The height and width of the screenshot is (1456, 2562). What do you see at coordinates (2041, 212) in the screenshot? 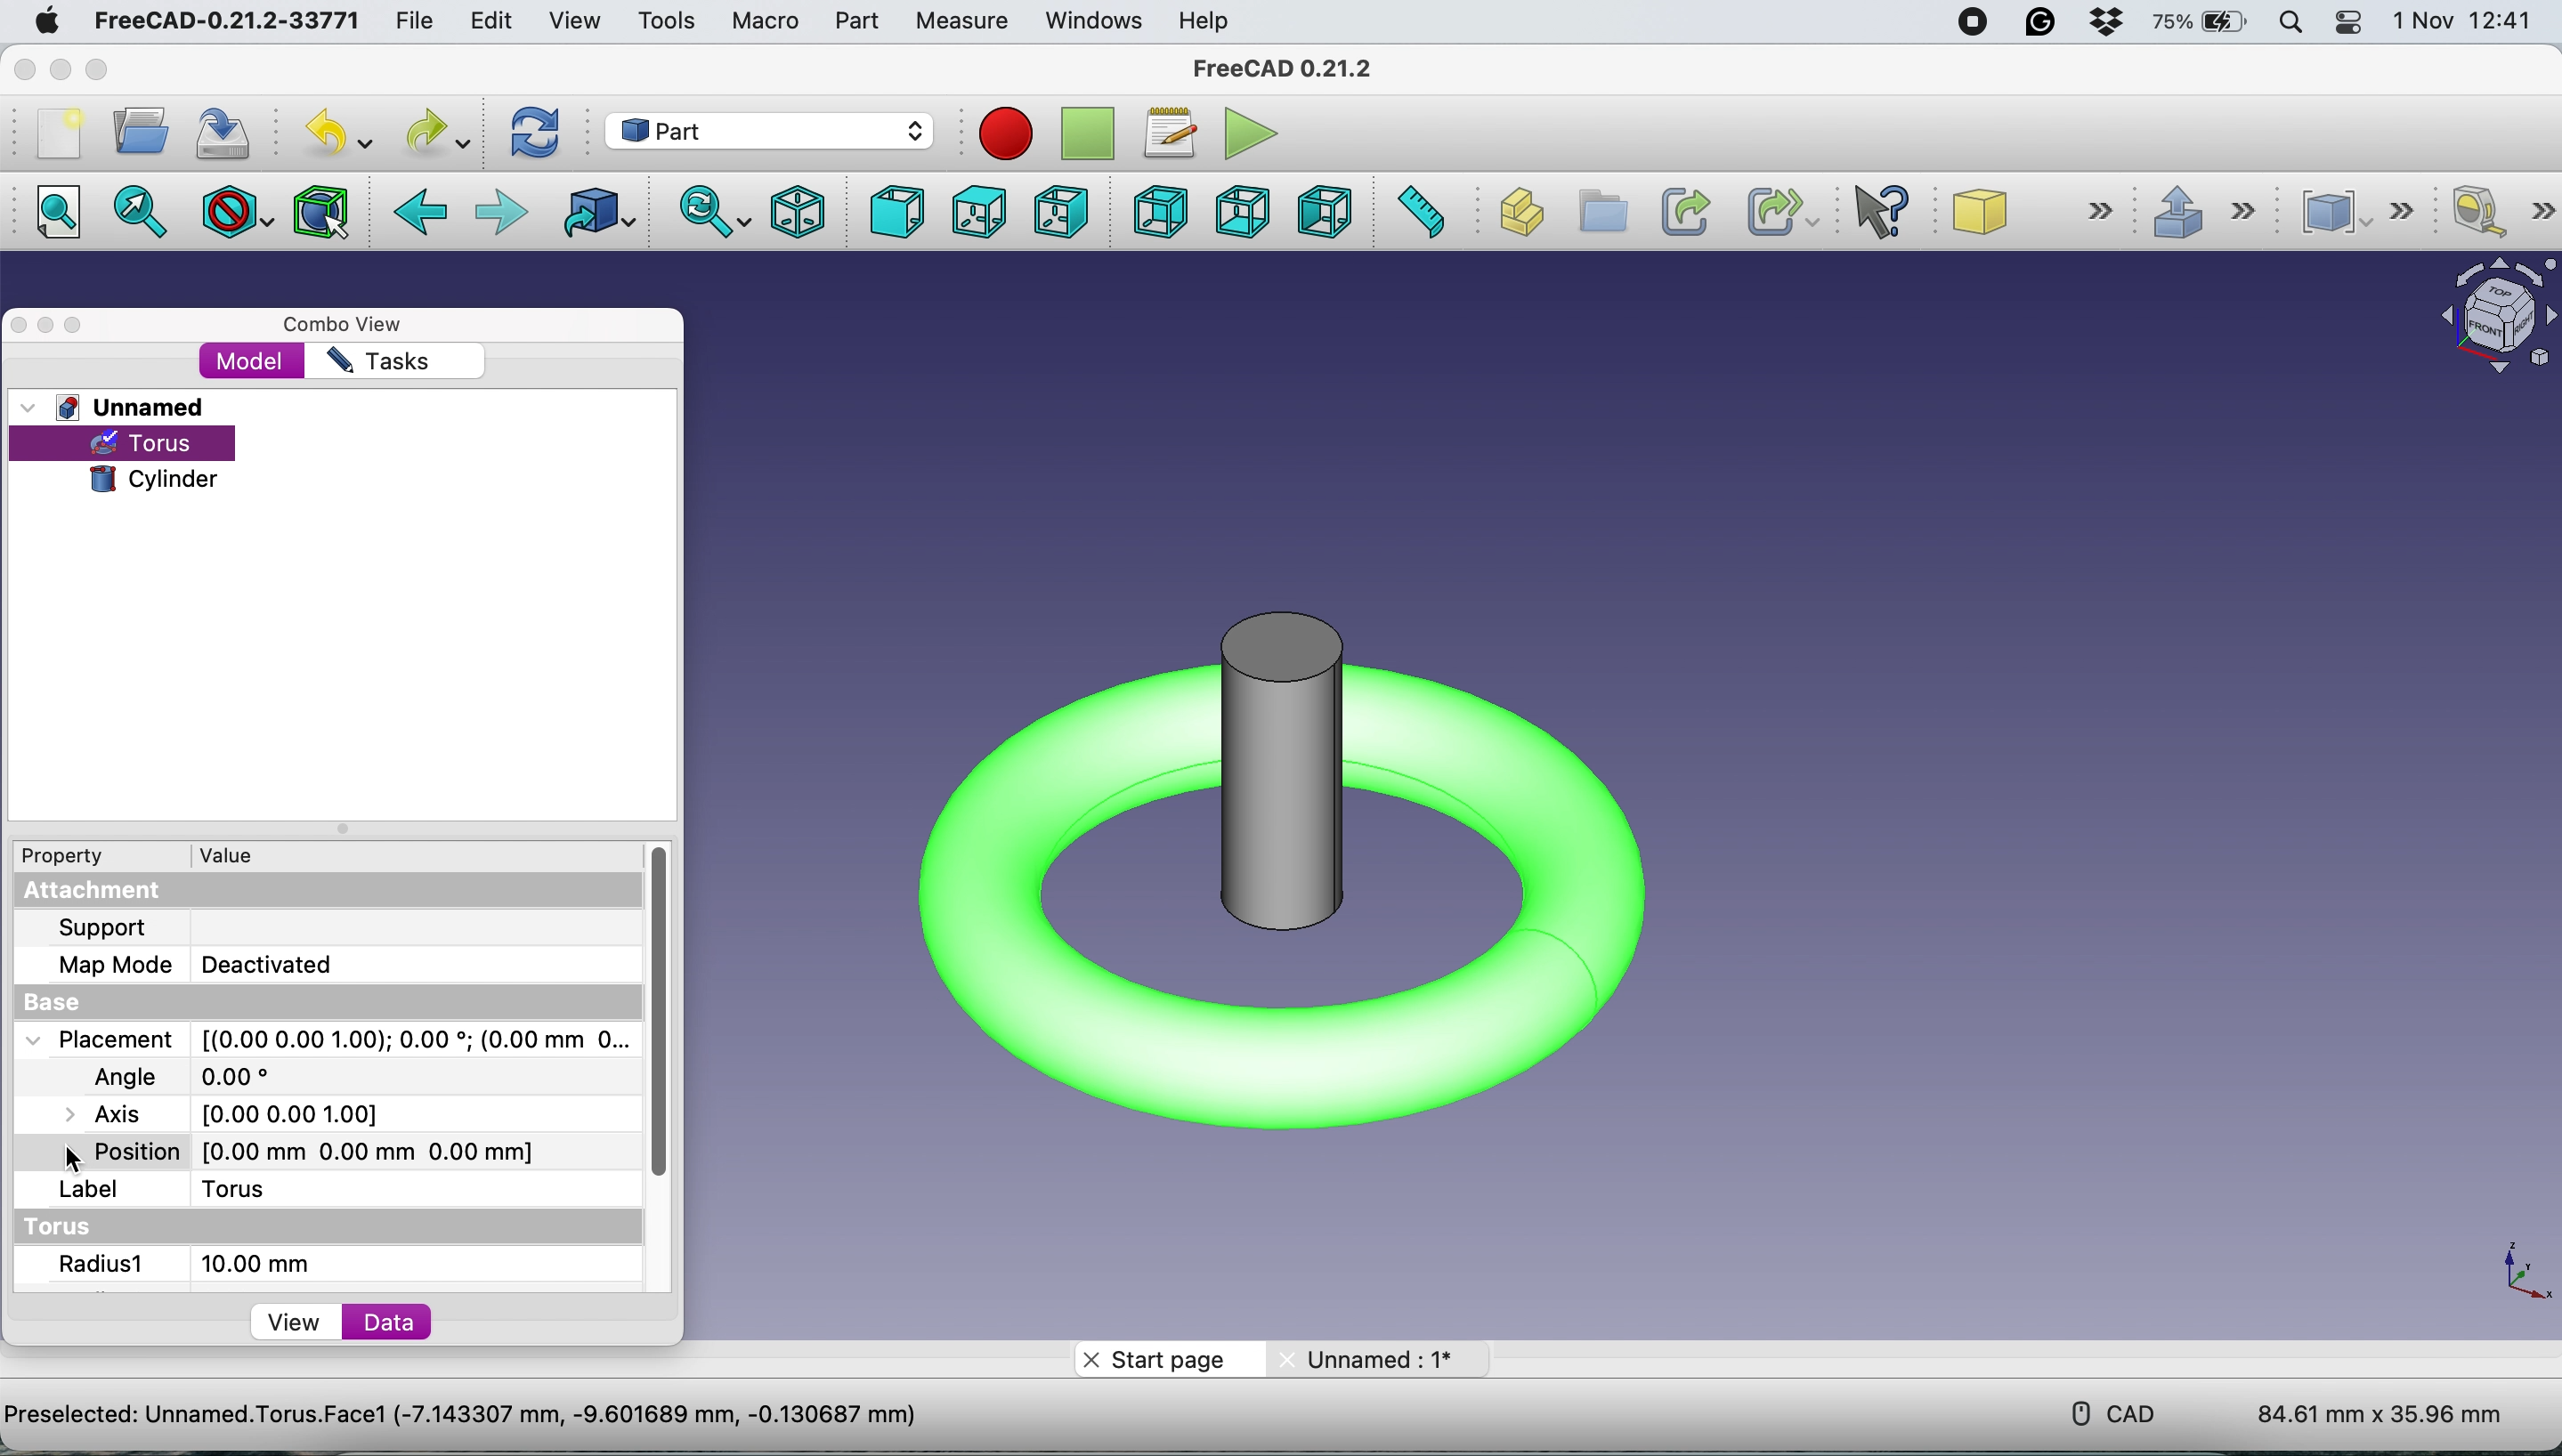
I see `cube` at bounding box center [2041, 212].